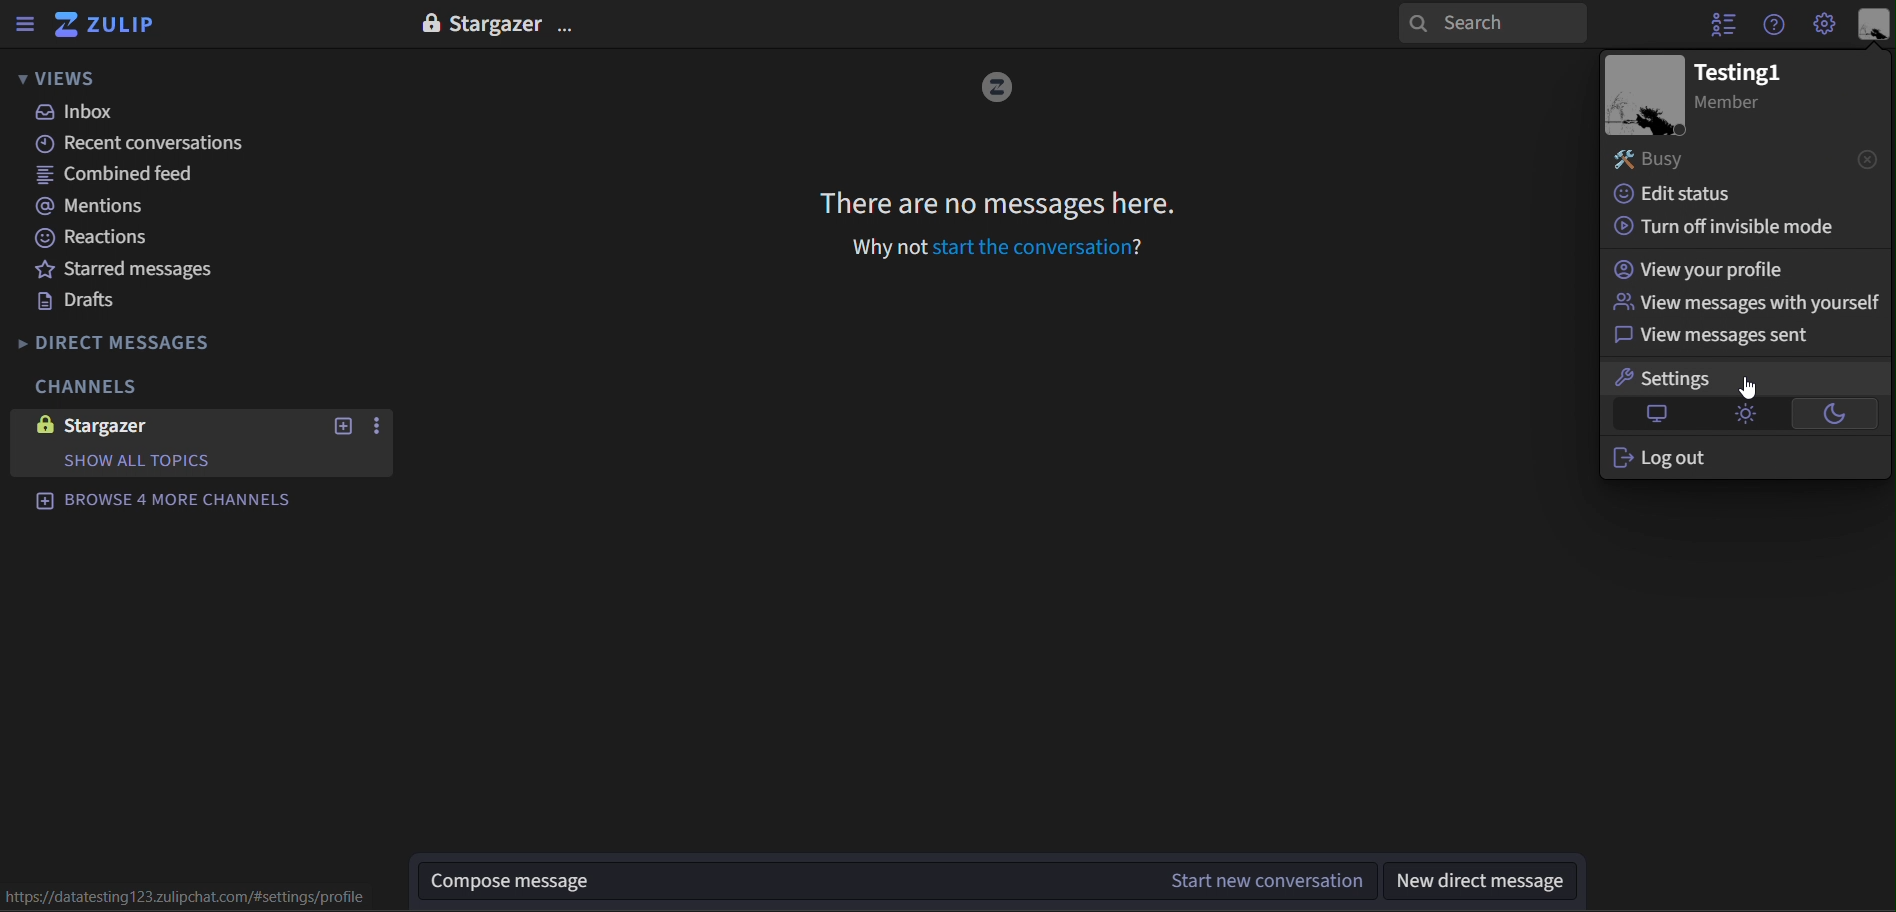  Describe the element at coordinates (1826, 24) in the screenshot. I see `main menu` at that location.